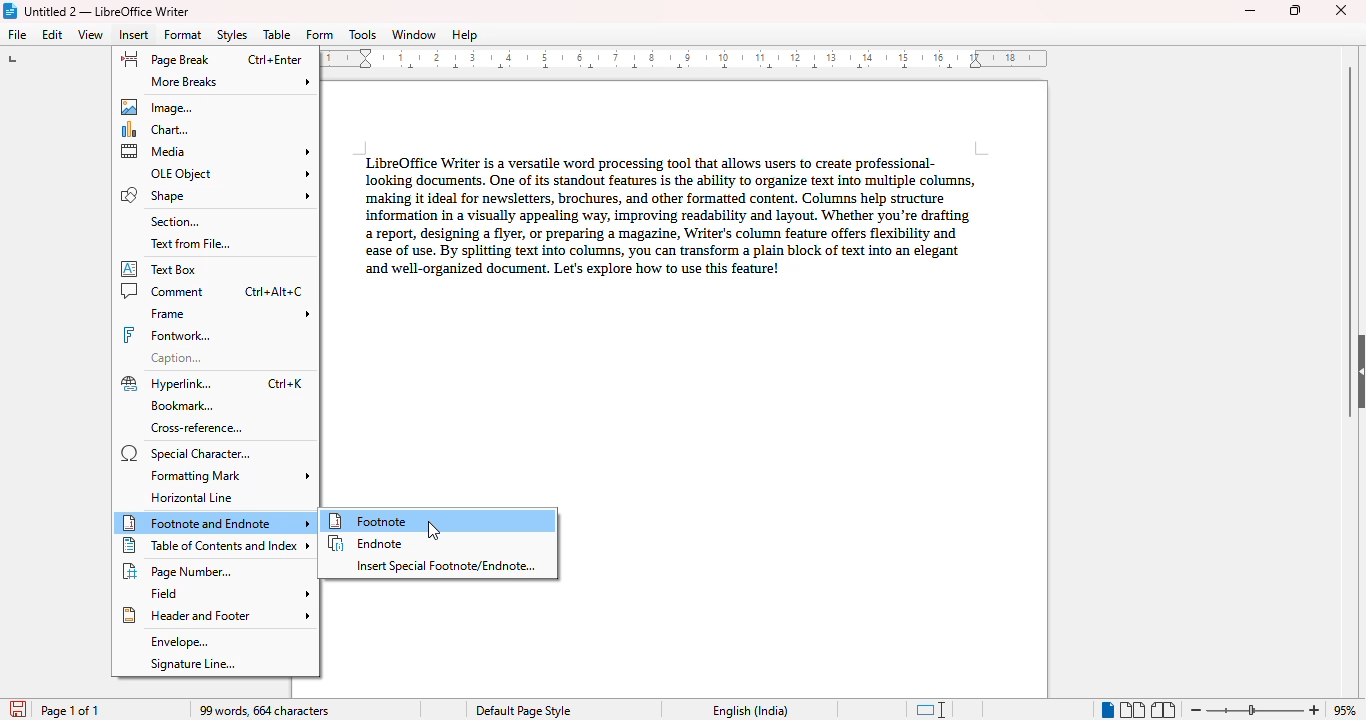  I want to click on multi-page view, so click(1133, 710).